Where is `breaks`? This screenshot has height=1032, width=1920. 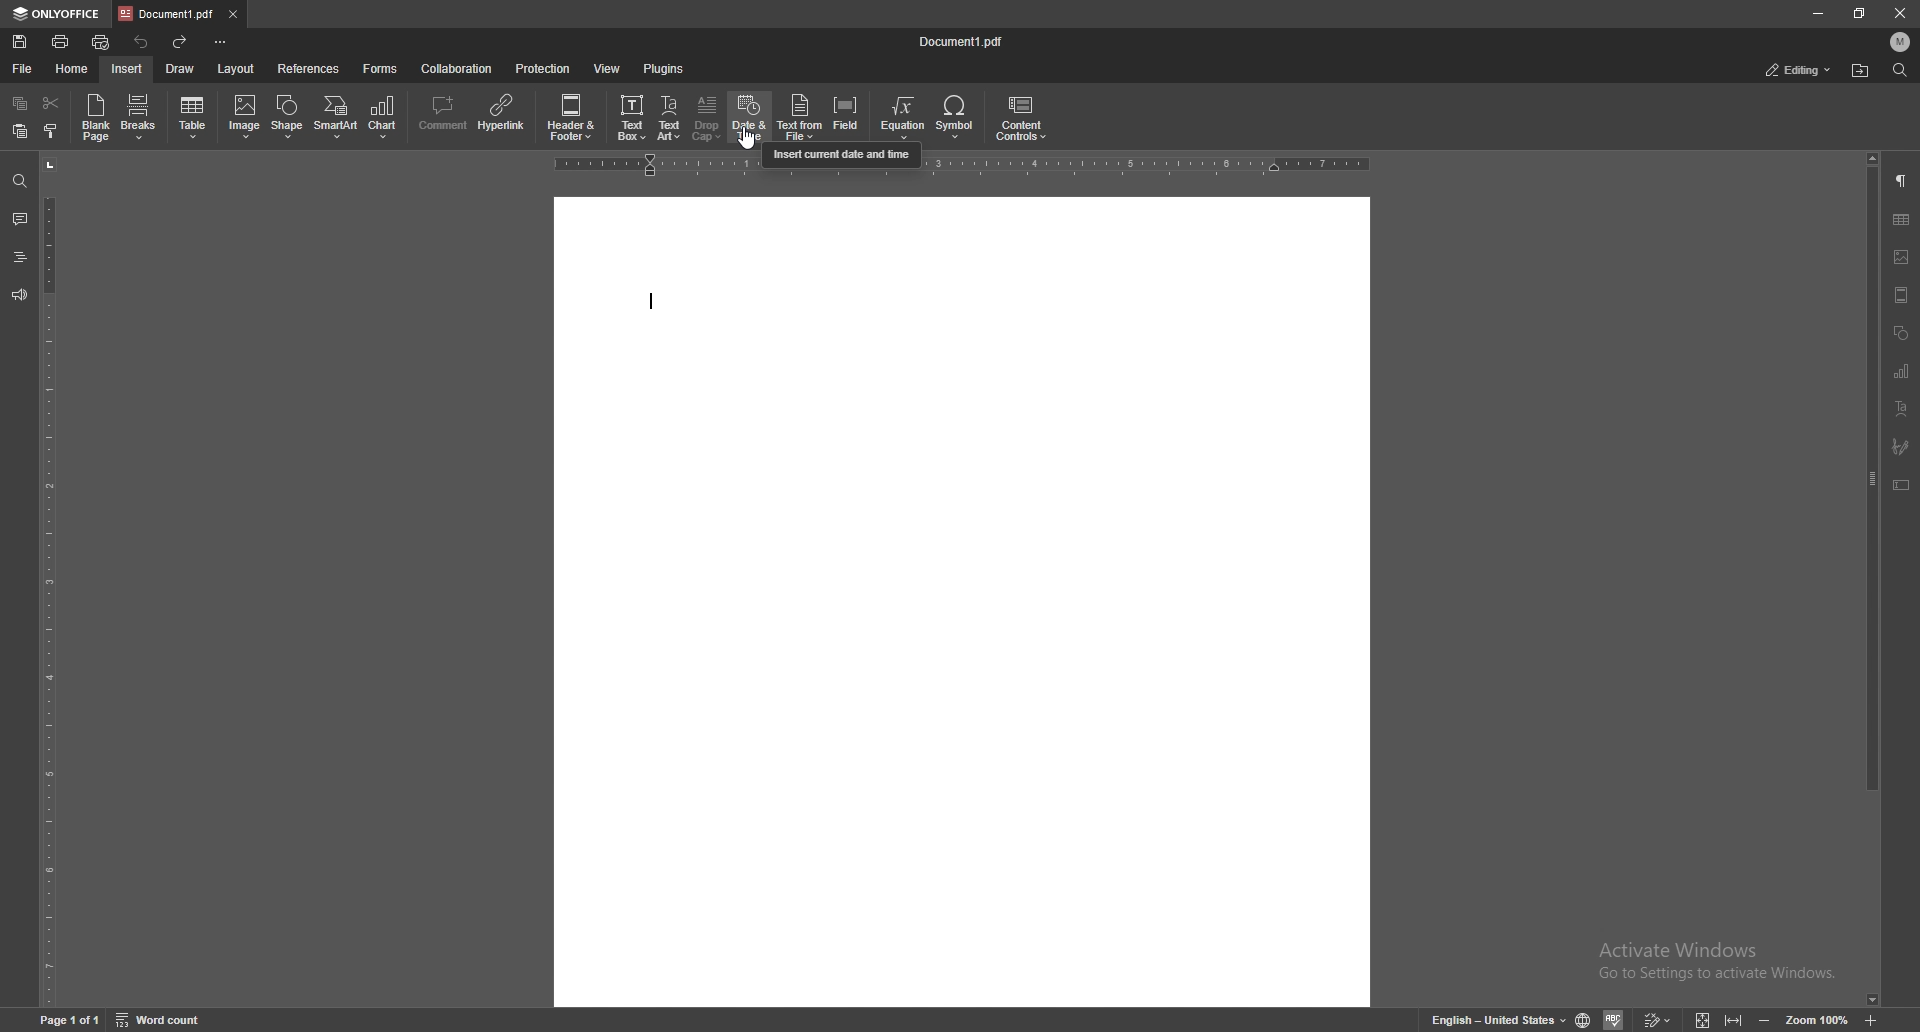 breaks is located at coordinates (140, 117).